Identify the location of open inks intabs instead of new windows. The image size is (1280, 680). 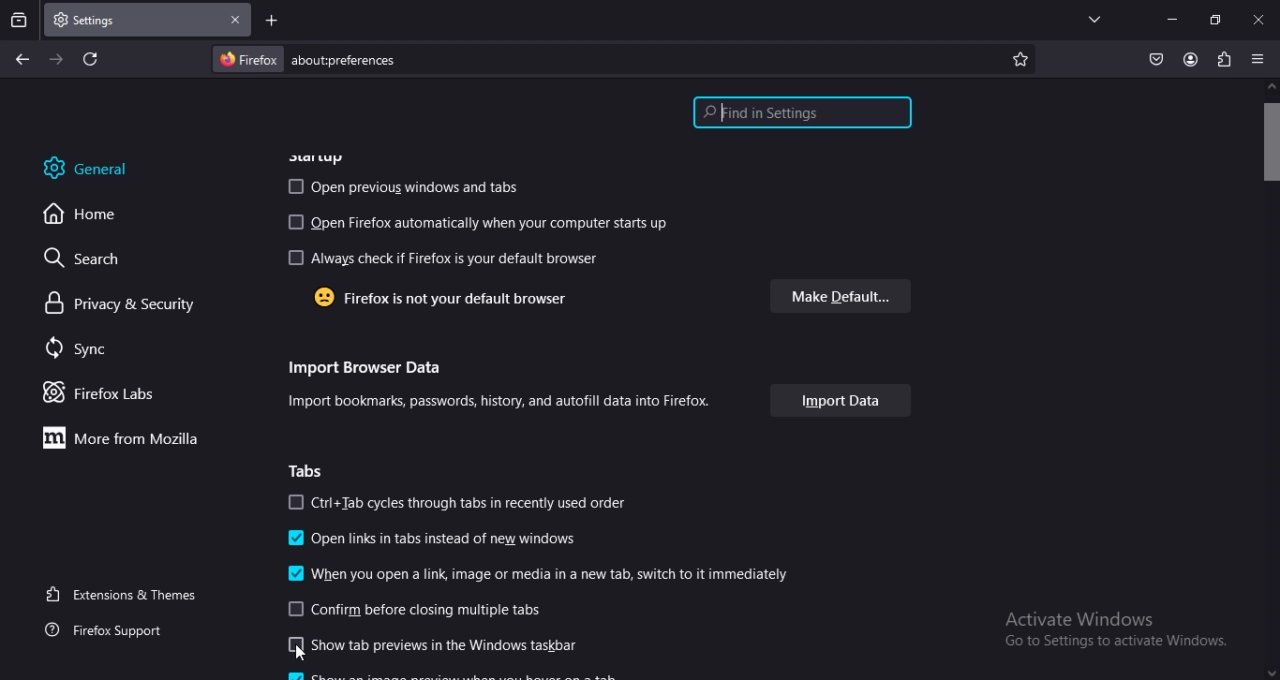
(431, 540).